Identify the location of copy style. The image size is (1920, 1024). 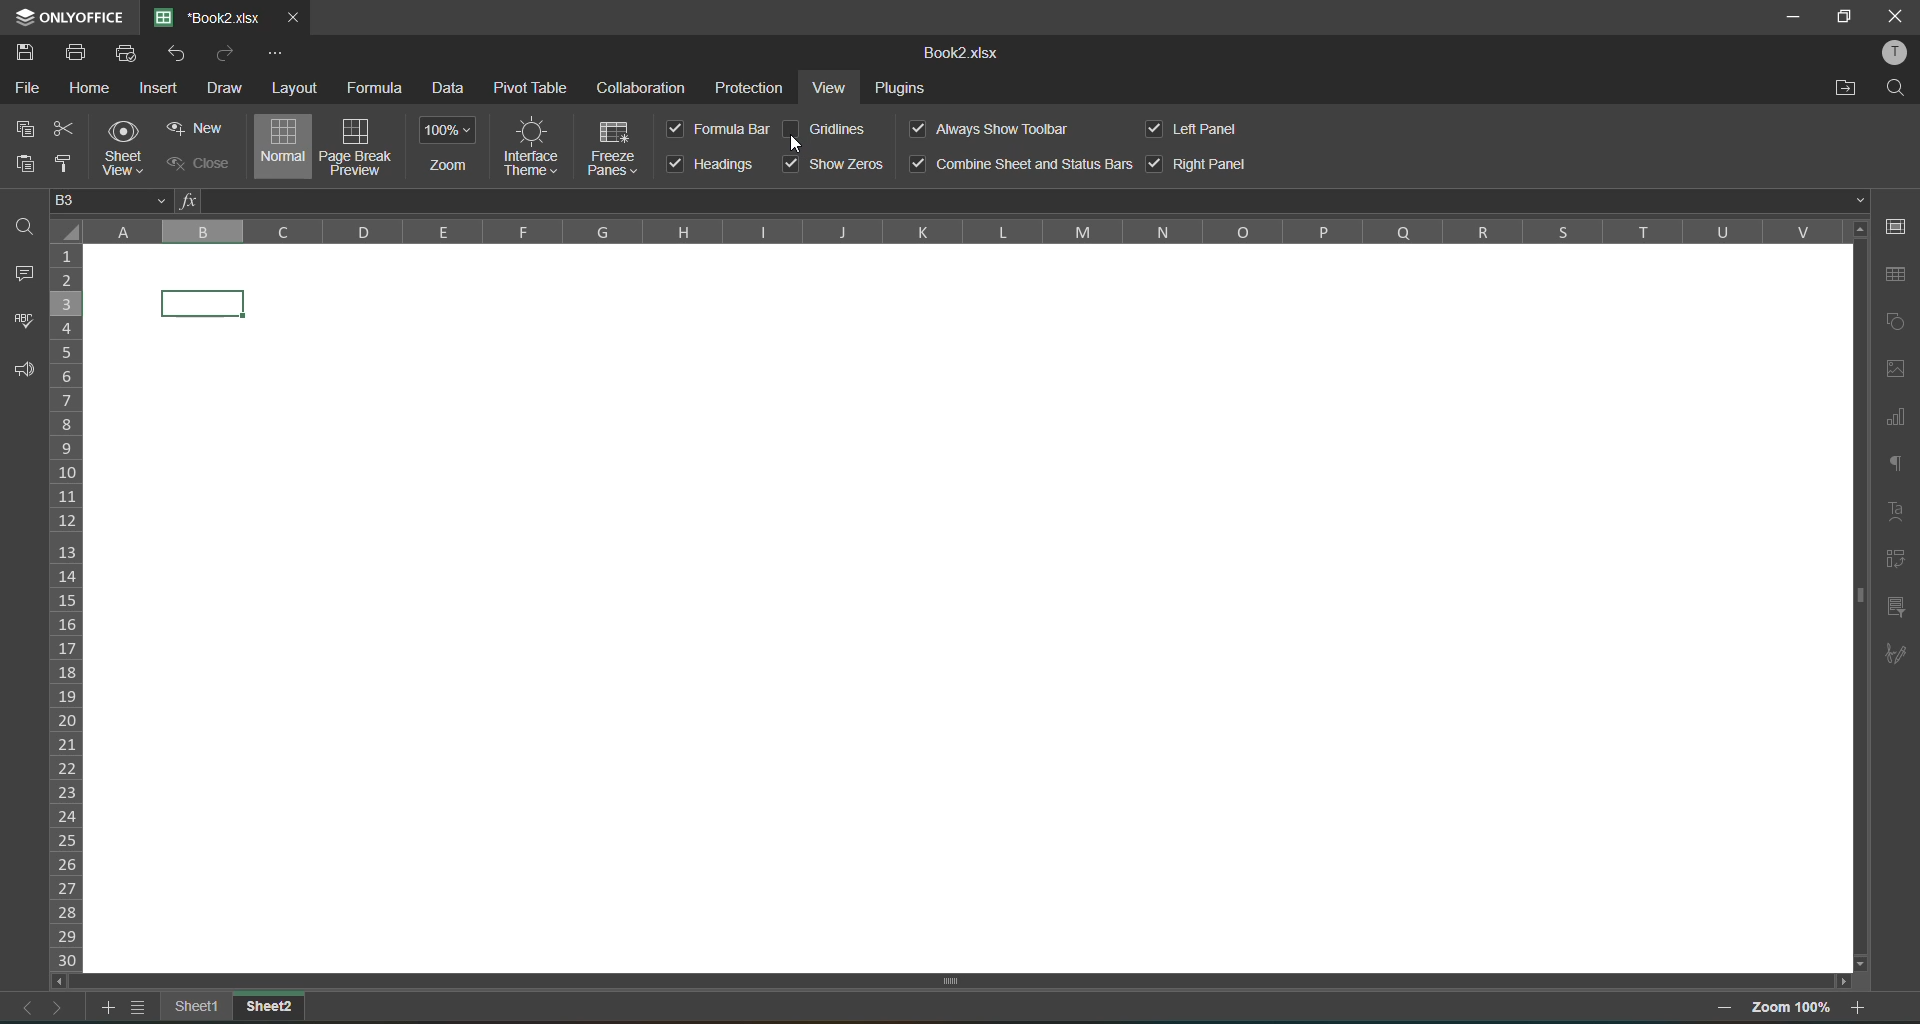
(62, 162).